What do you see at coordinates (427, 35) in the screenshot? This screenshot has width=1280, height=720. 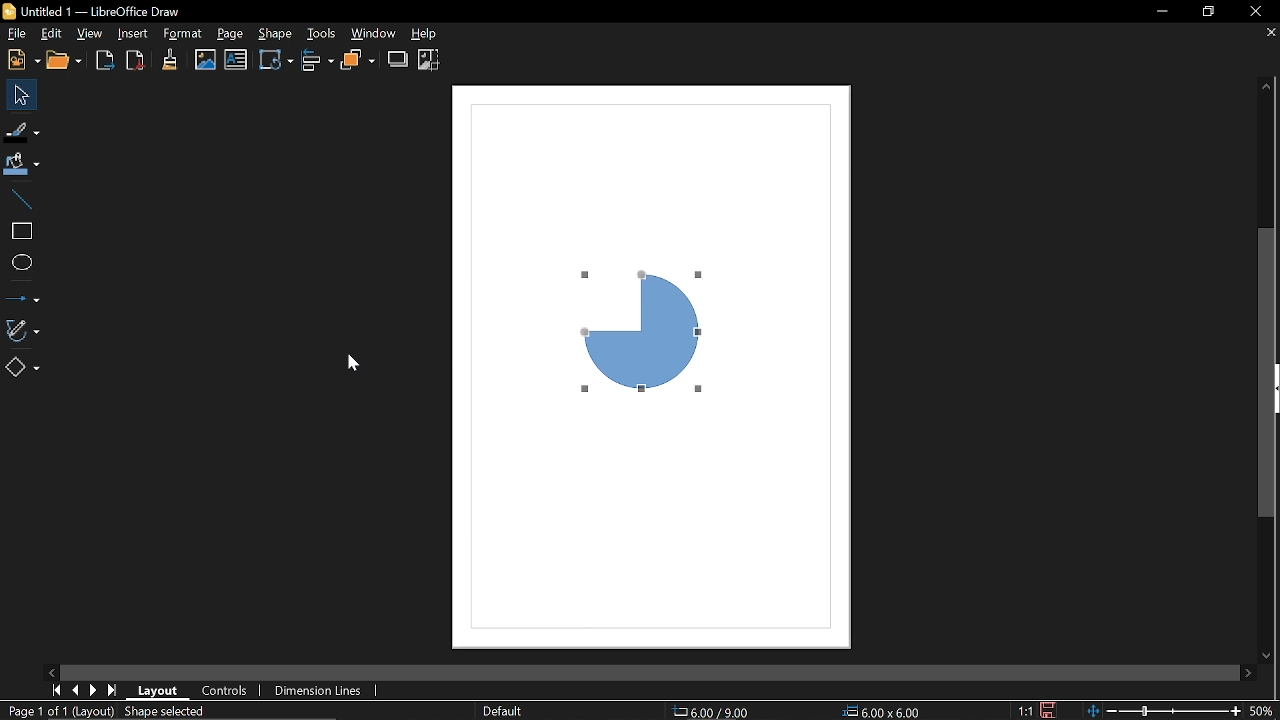 I see `Help` at bounding box center [427, 35].